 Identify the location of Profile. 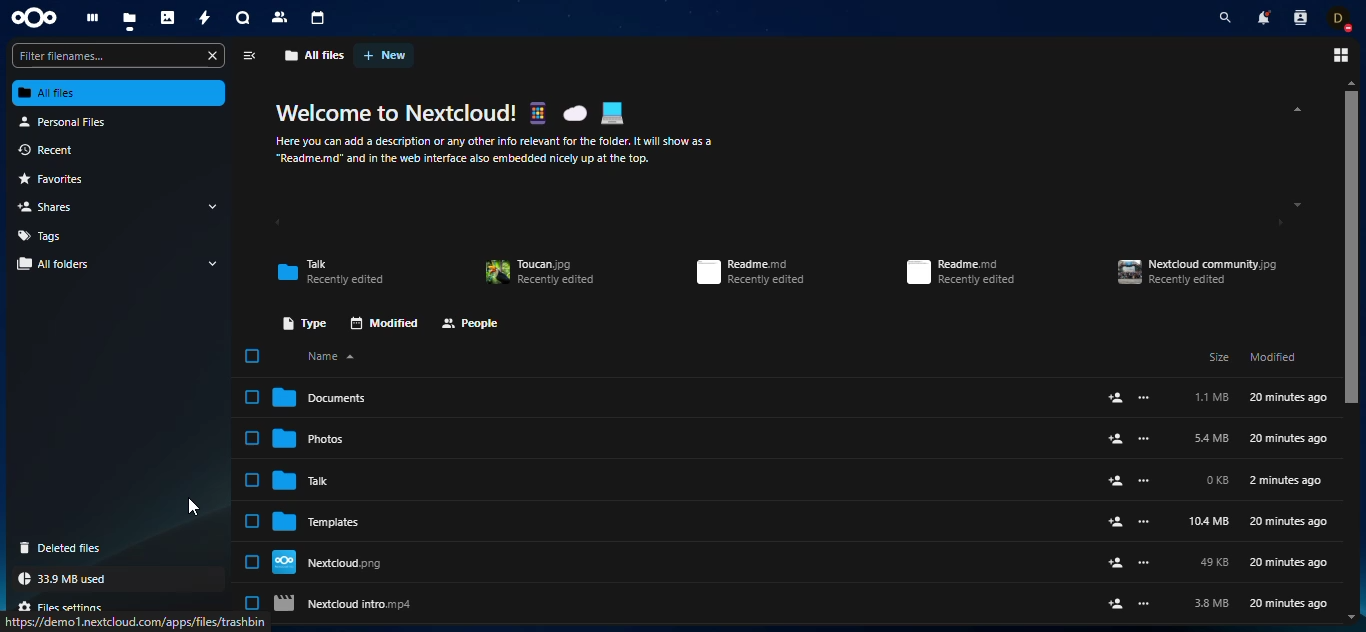
(1342, 21).